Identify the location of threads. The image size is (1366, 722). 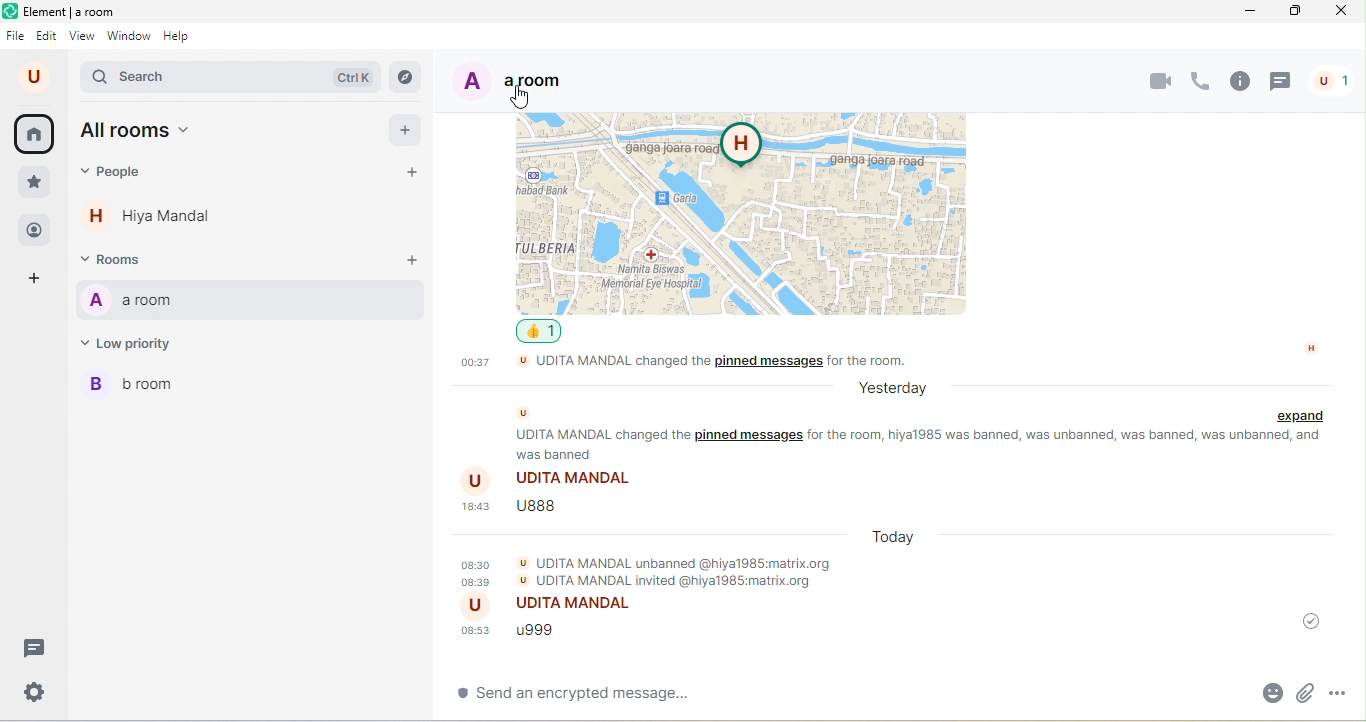
(31, 647).